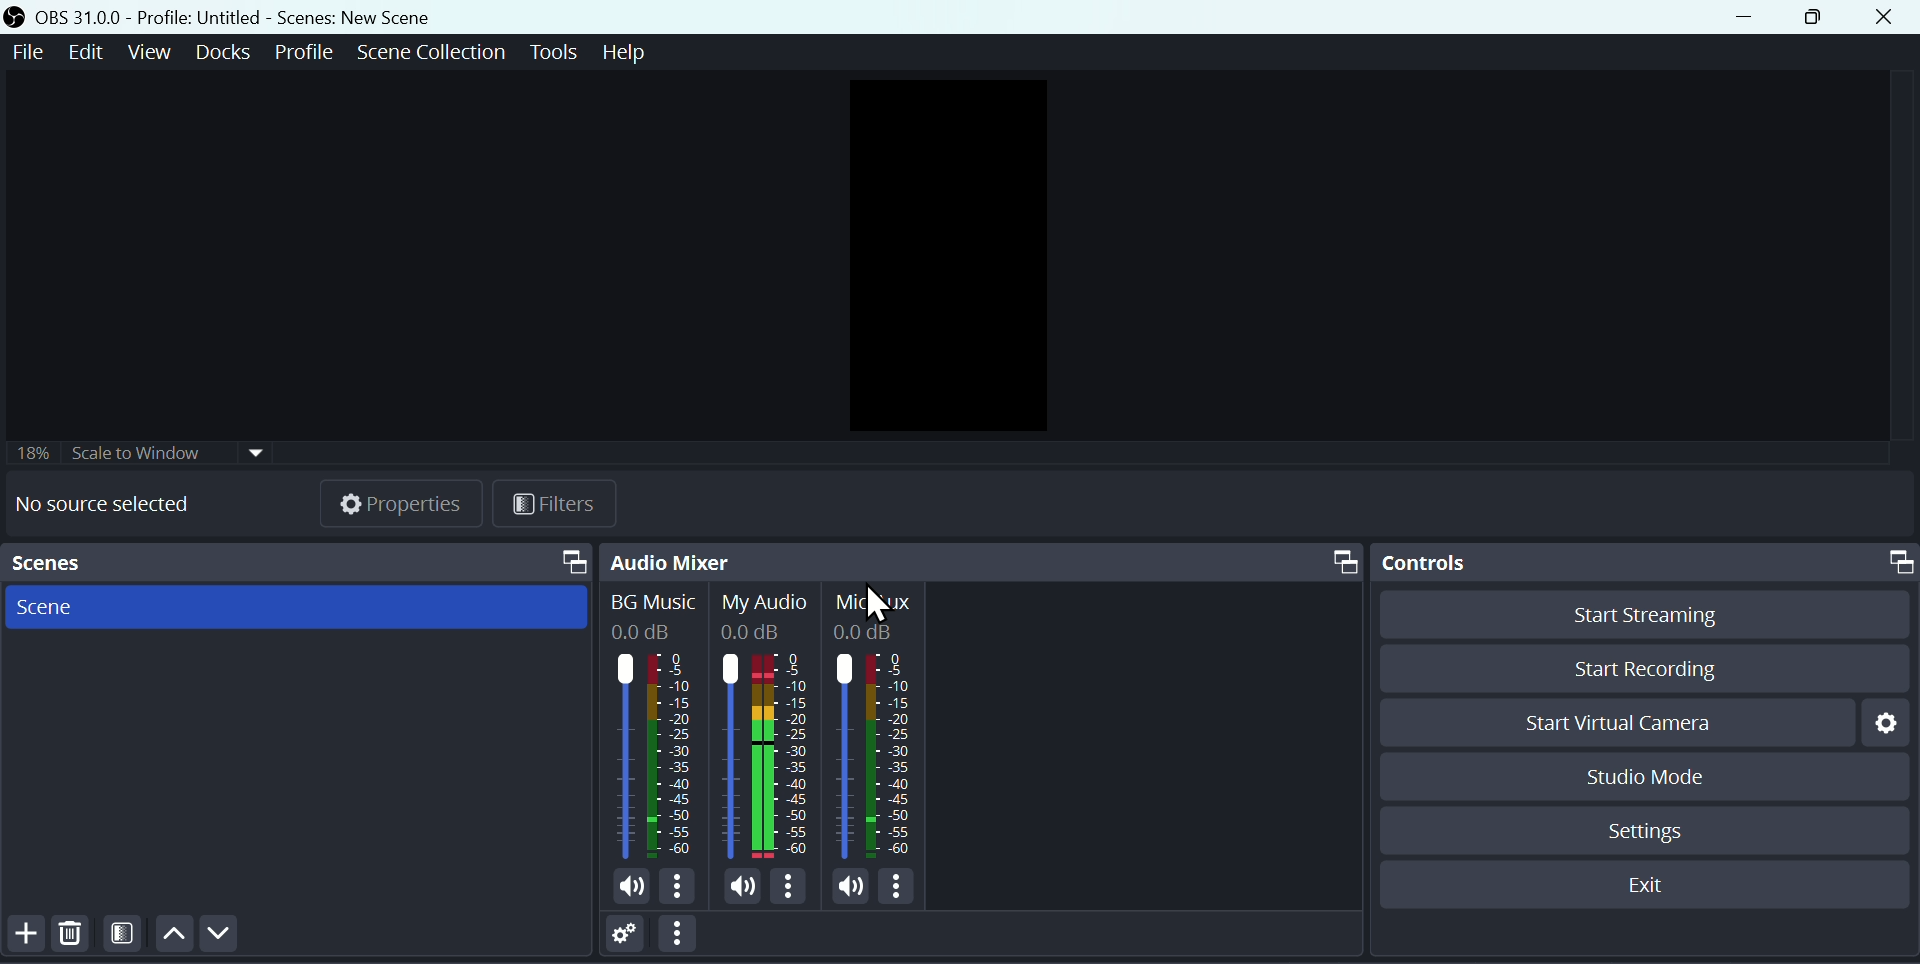 The image size is (1920, 964). What do you see at coordinates (407, 507) in the screenshot?
I see `Properties` at bounding box center [407, 507].